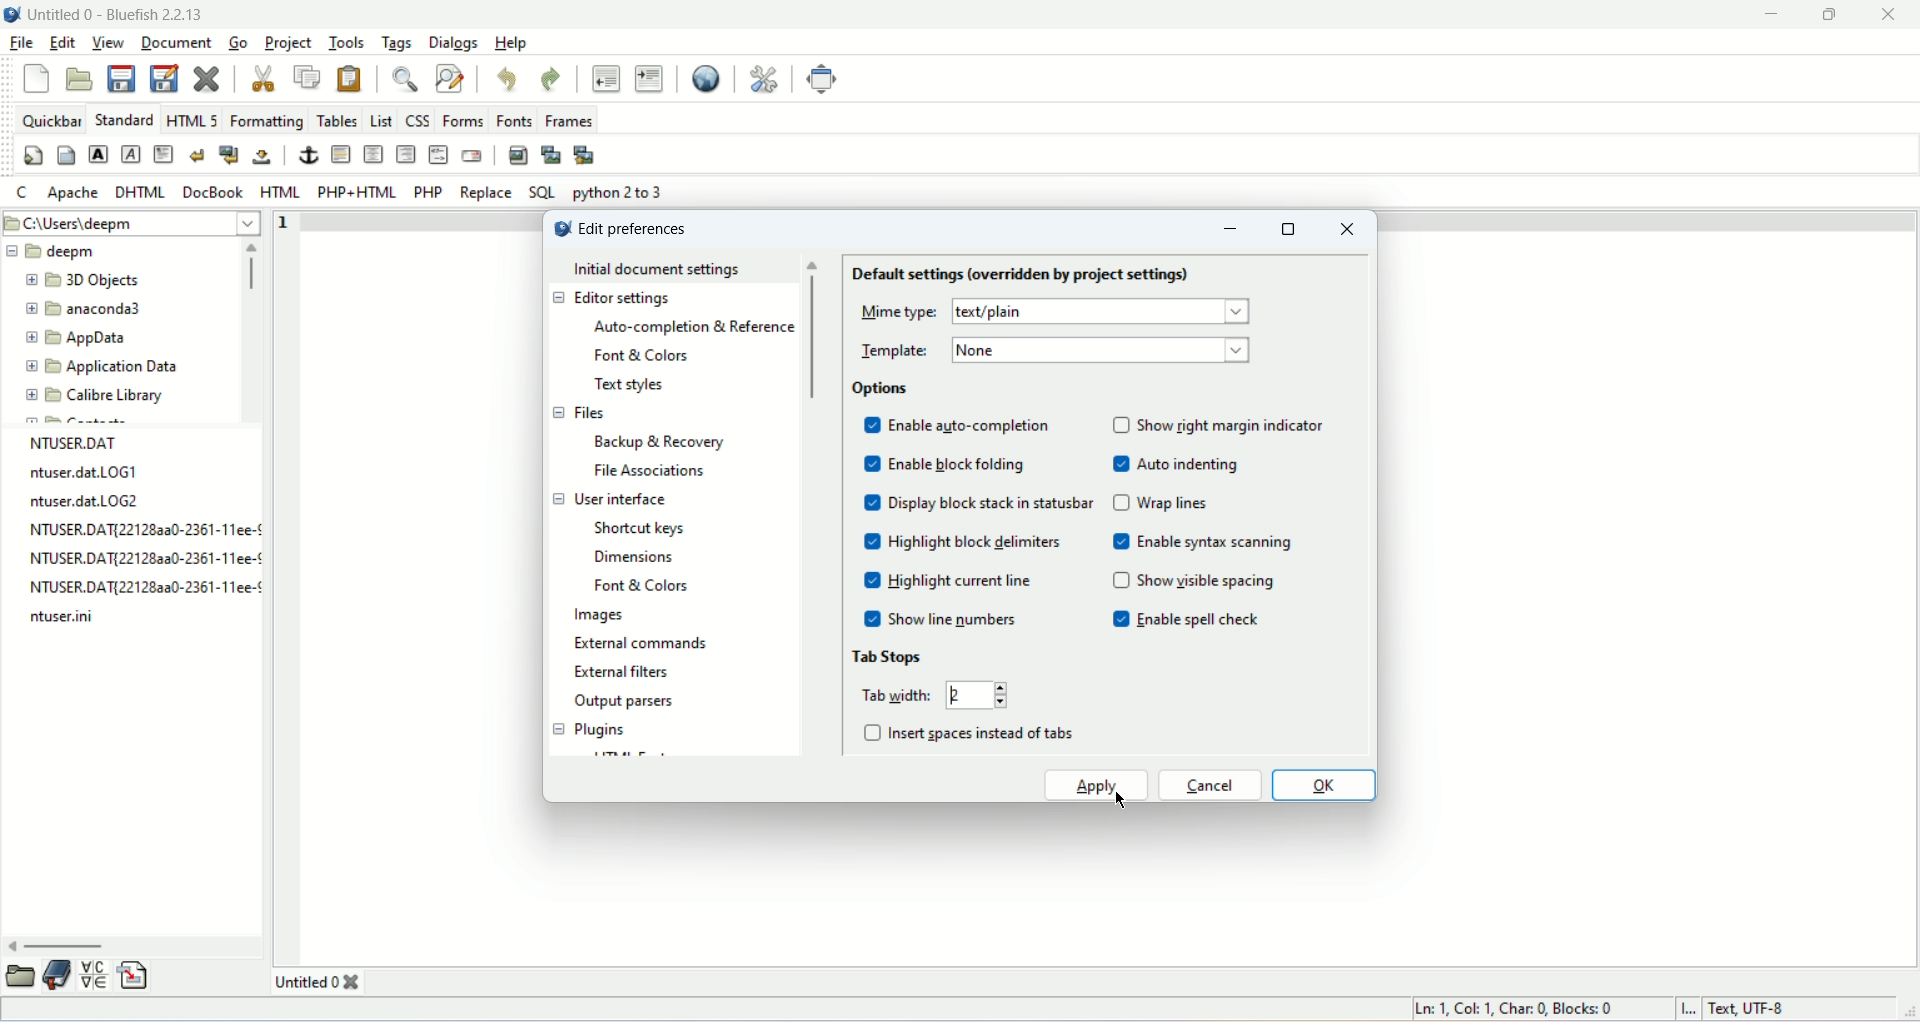 The height and width of the screenshot is (1022, 1920). What do you see at coordinates (975, 696) in the screenshot?
I see `2` at bounding box center [975, 696].